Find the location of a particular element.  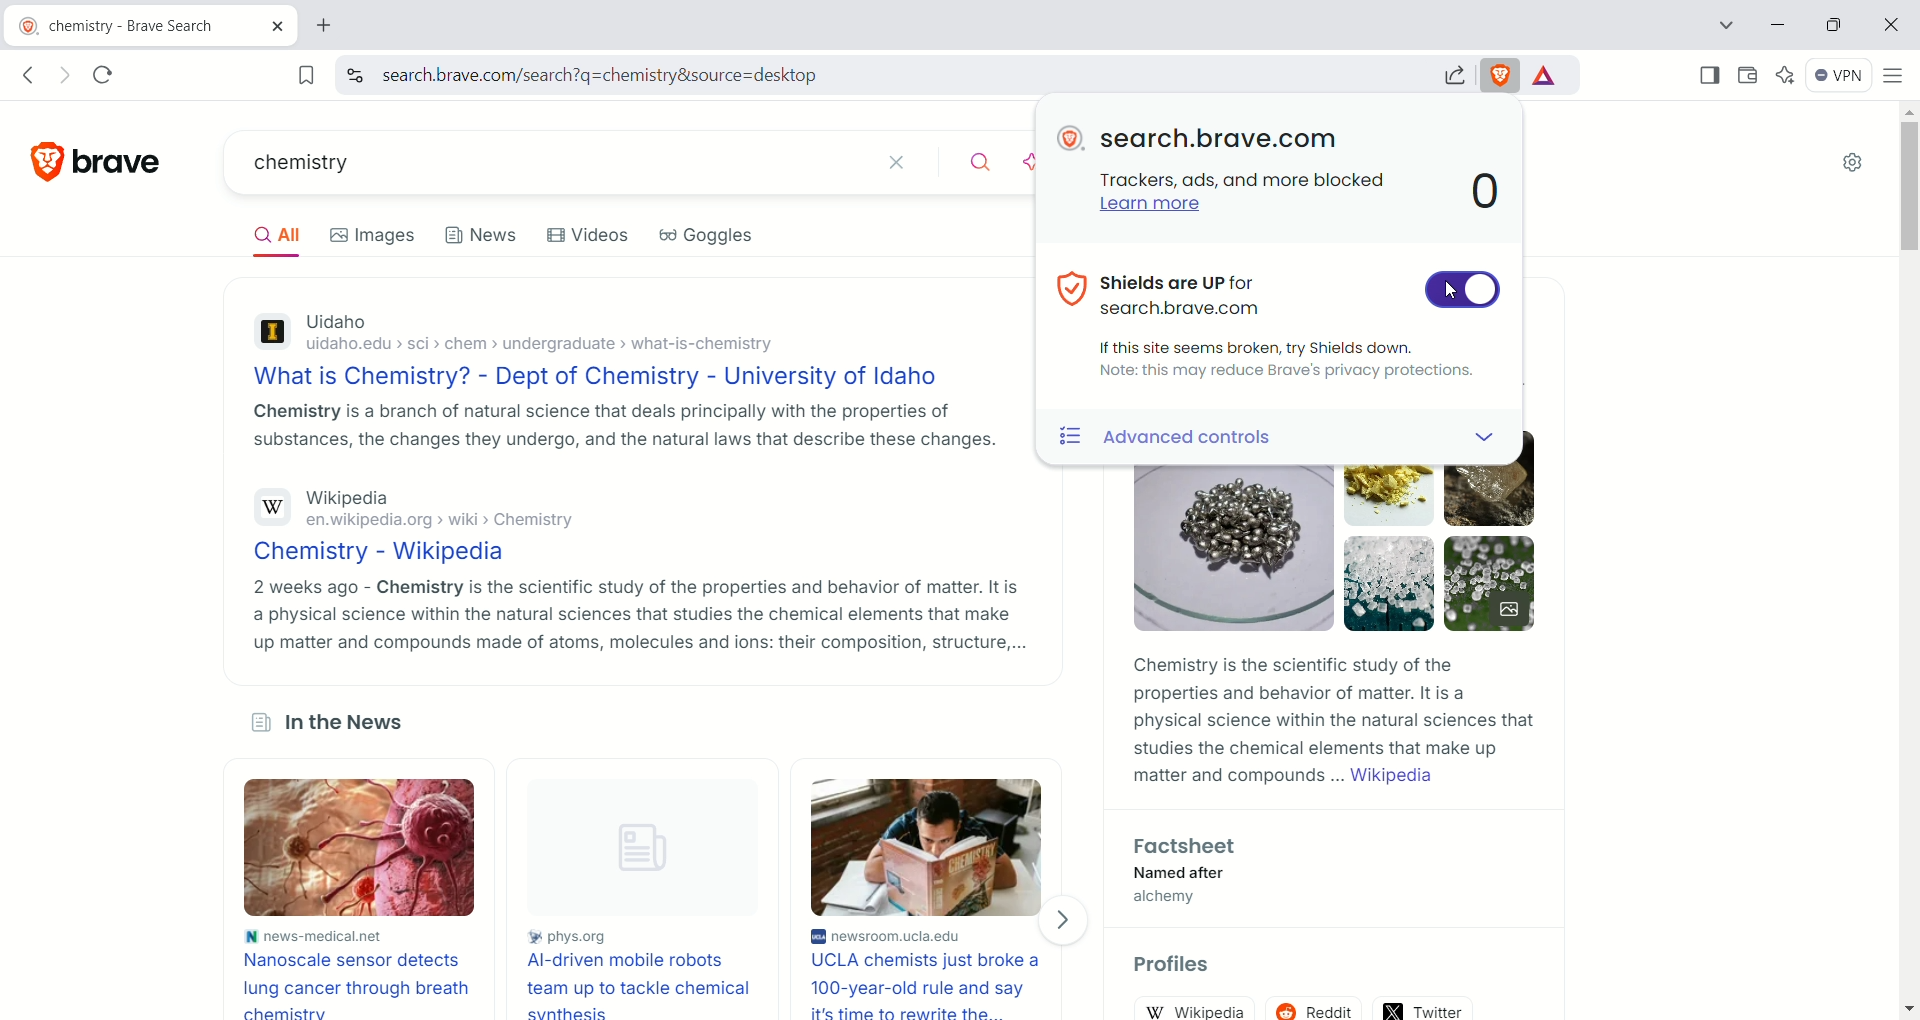

chemistry - brave search is located at coordinates (149, 23).